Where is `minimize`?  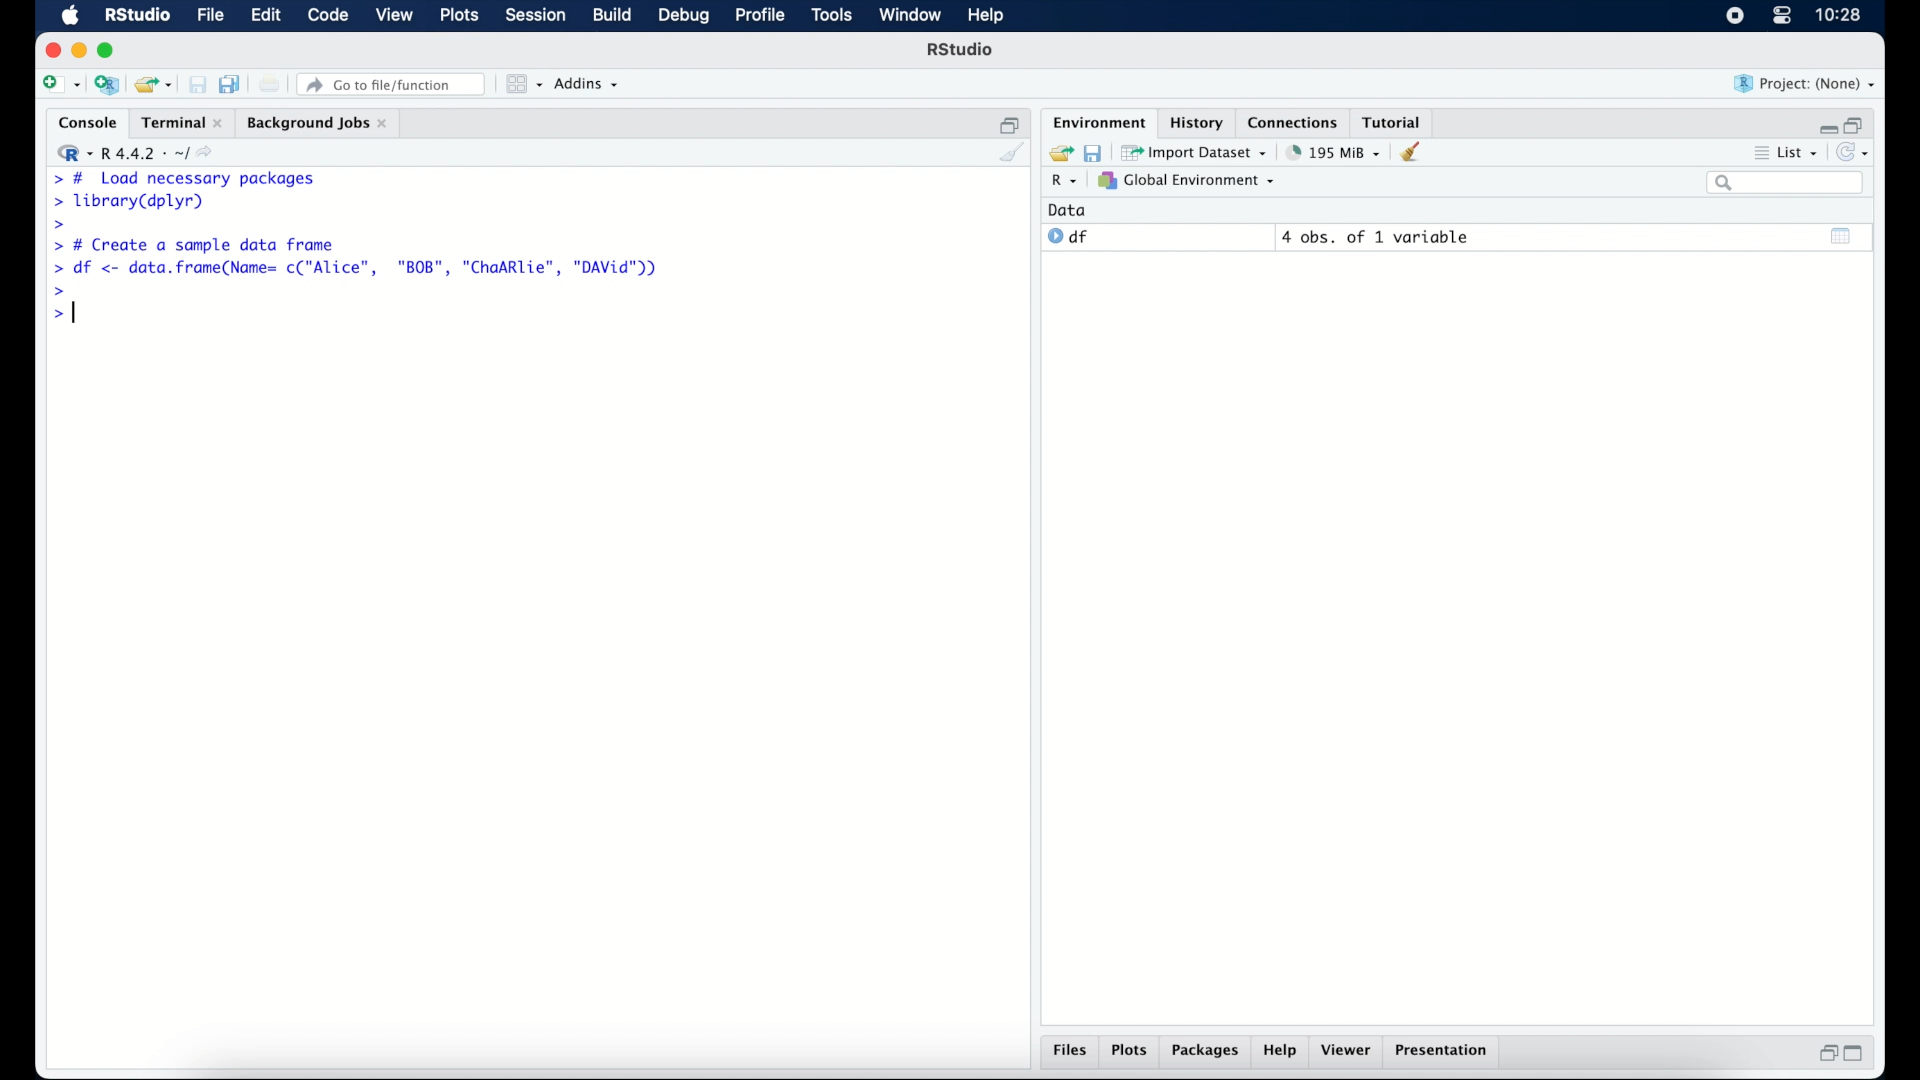 minimize is located at coordinates (79, 50).